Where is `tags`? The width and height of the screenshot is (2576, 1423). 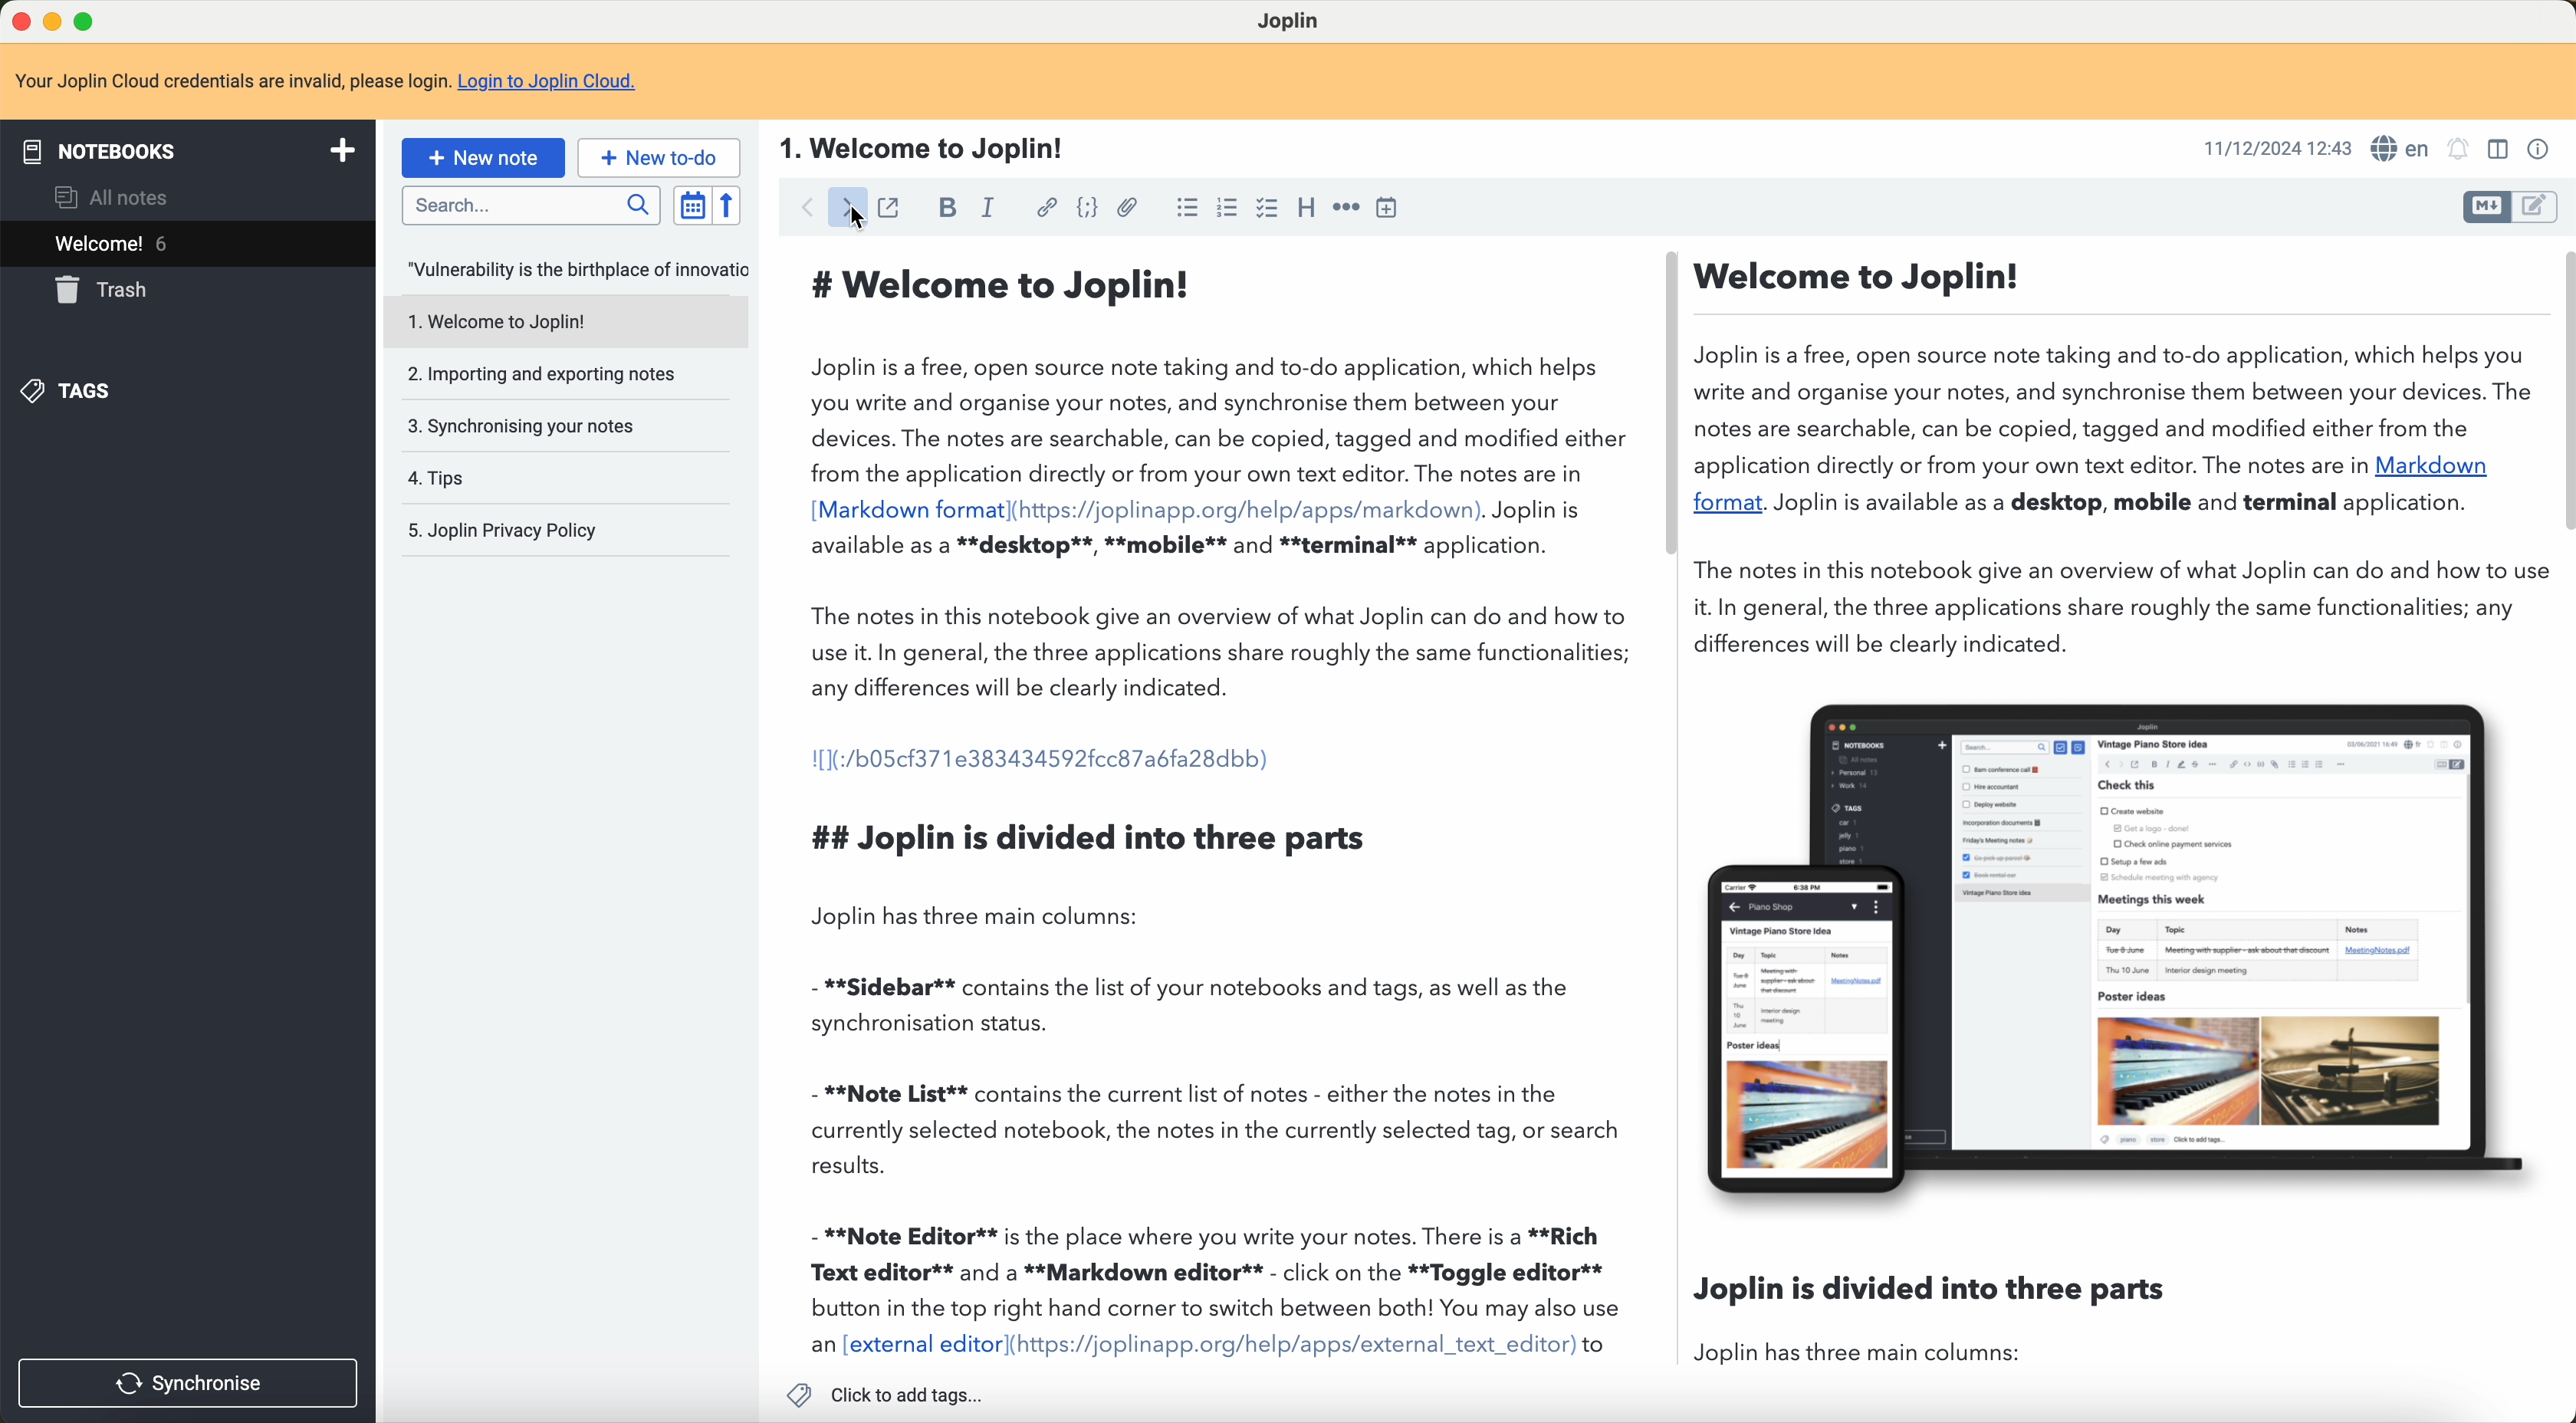
tags is located at coordinates (71, 393).